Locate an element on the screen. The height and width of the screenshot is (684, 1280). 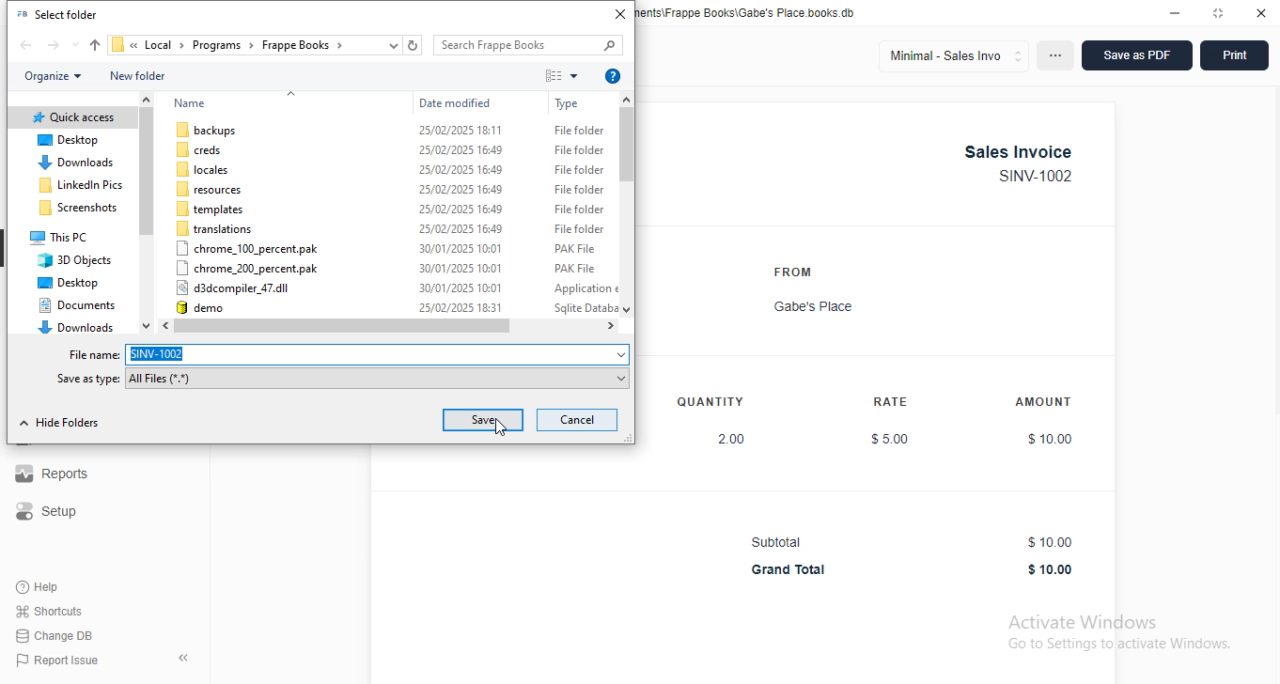
shortcuts is located at coordinates (50, 611).